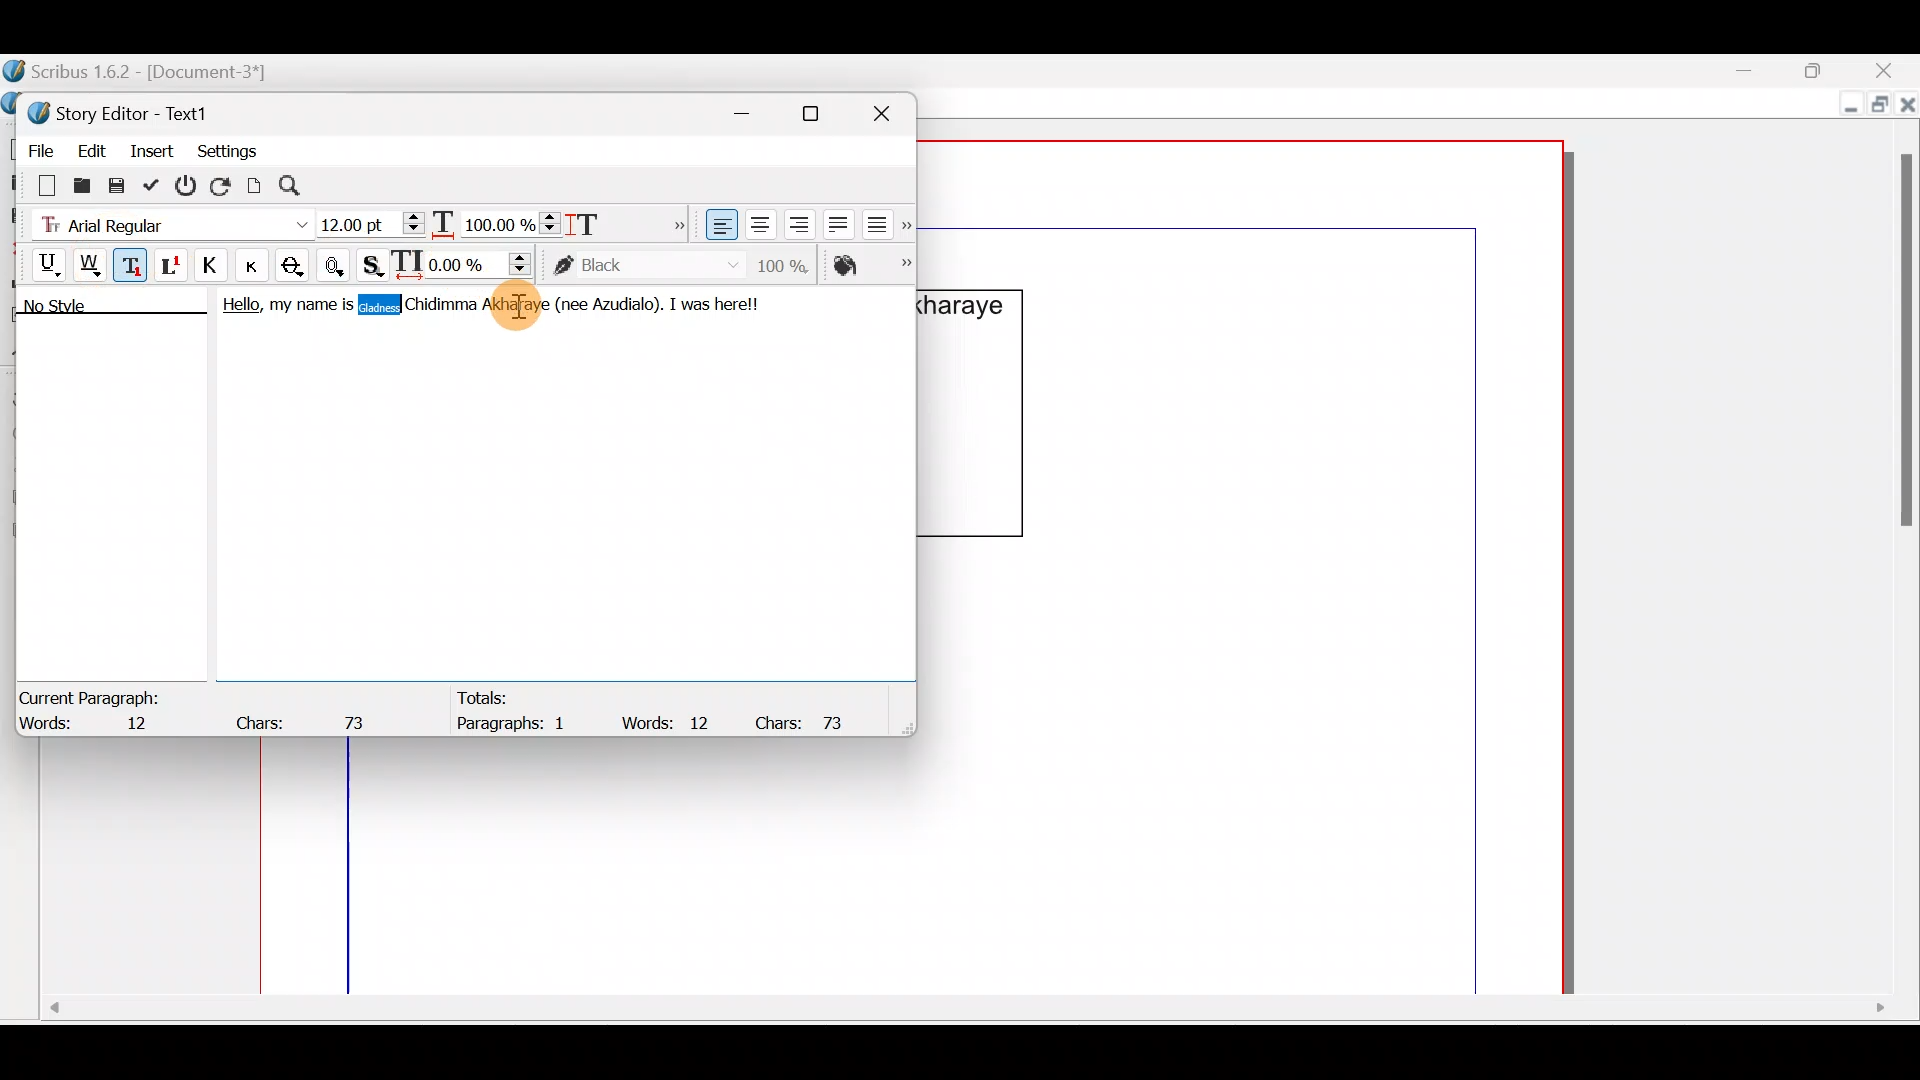 The image size is (1920, 1080). Describe the element at coordinates (306, 717) in the screenshot. I see `Chars: 73` at that location.